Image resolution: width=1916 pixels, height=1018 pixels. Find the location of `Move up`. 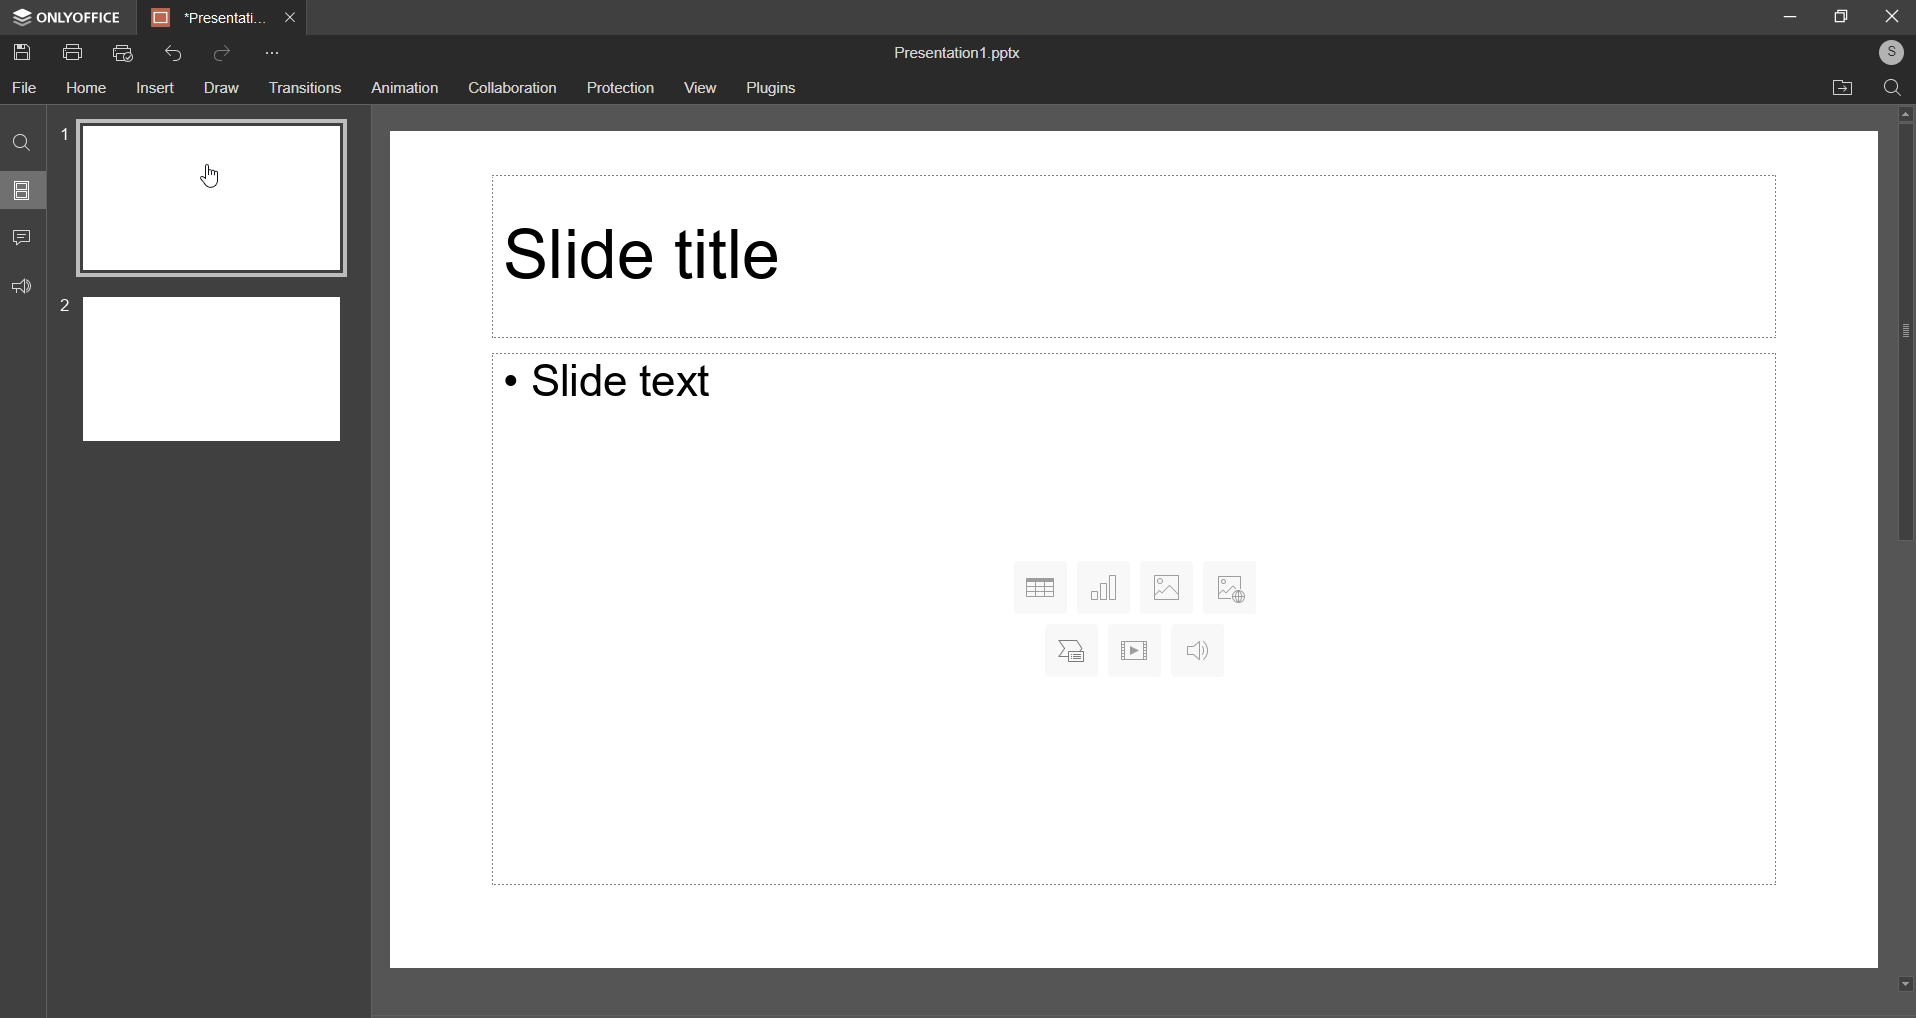

Move up is located at coordinates (1900, 116).